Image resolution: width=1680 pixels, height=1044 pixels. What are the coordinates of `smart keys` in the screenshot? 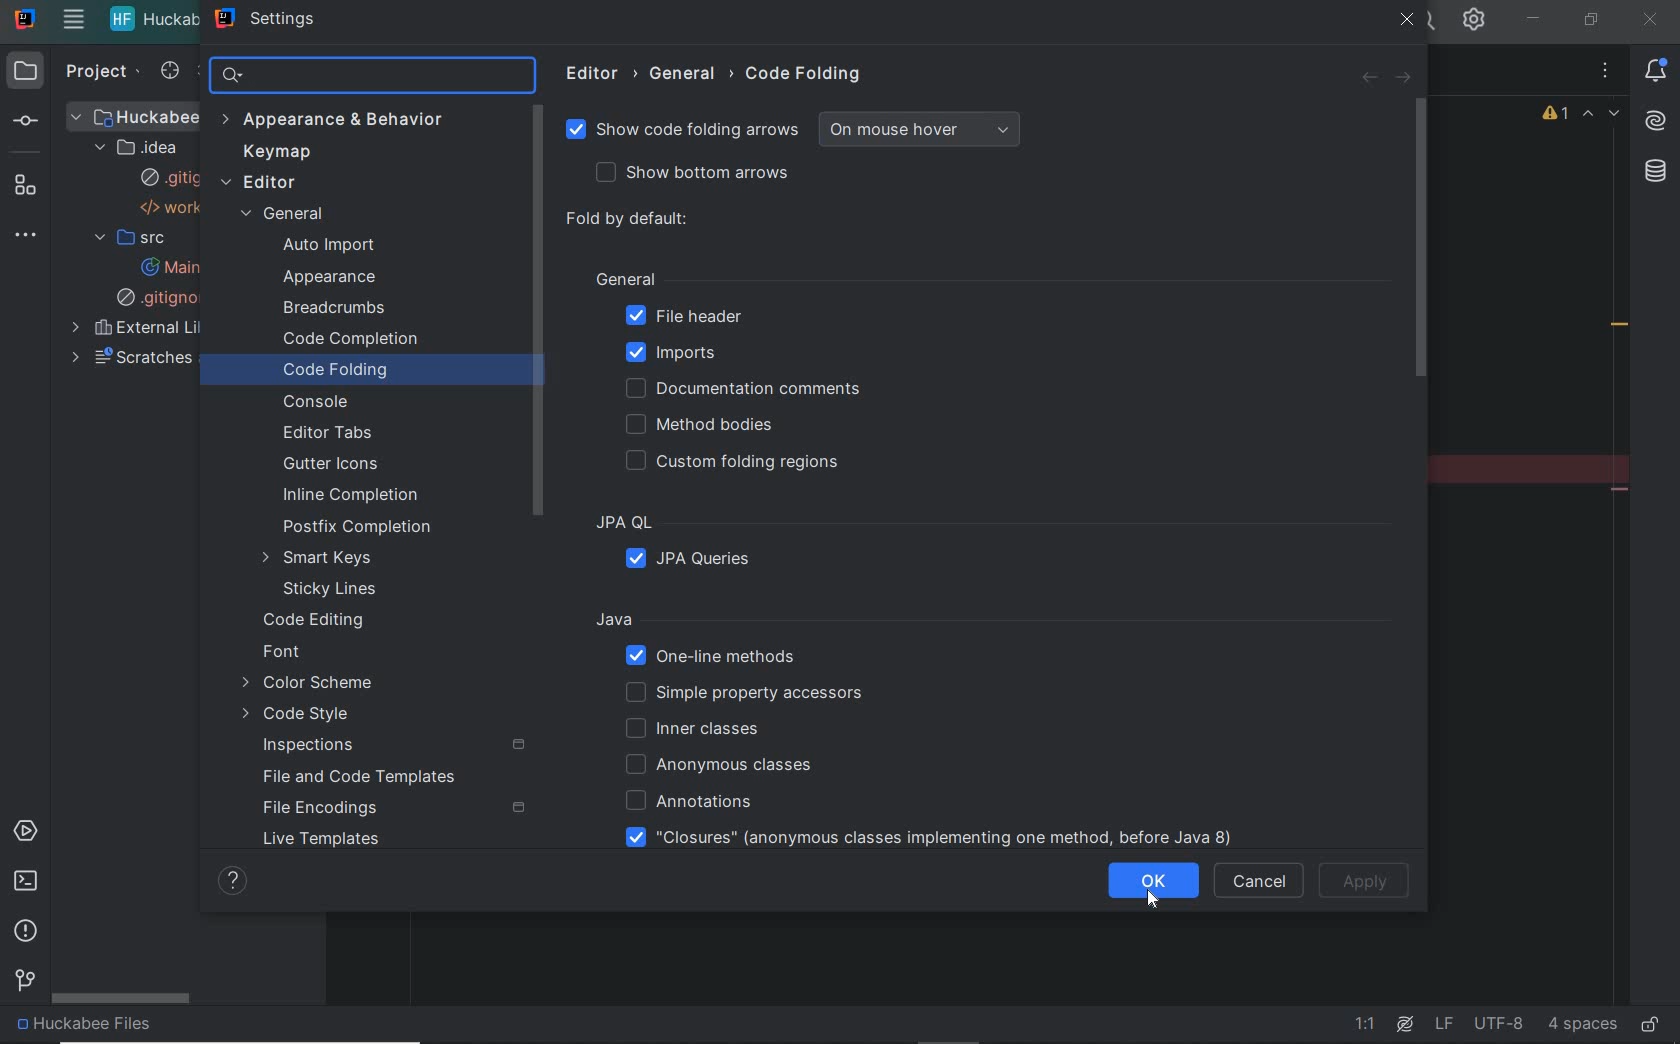 It's located at (321, 557).